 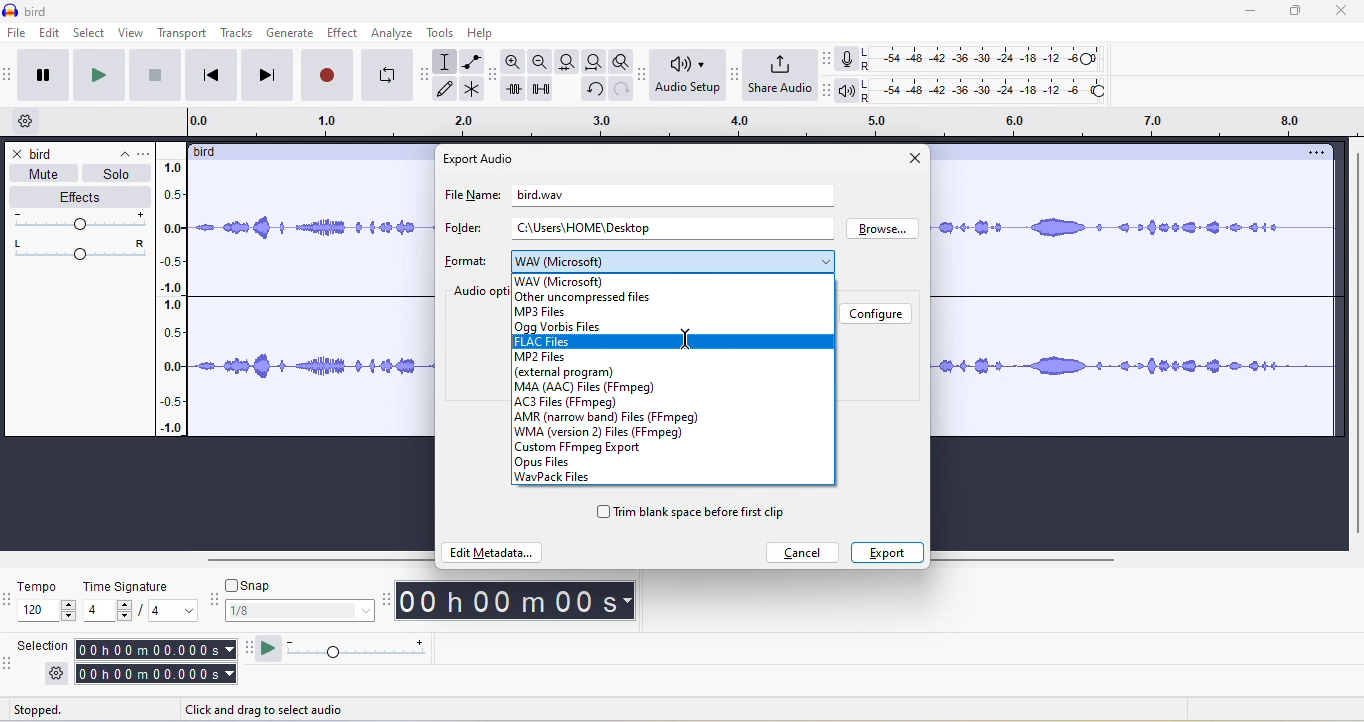 What do you see at coordinates (142, 600) in the screenshot?
I see `time signature` at bounding box center [142, 600].